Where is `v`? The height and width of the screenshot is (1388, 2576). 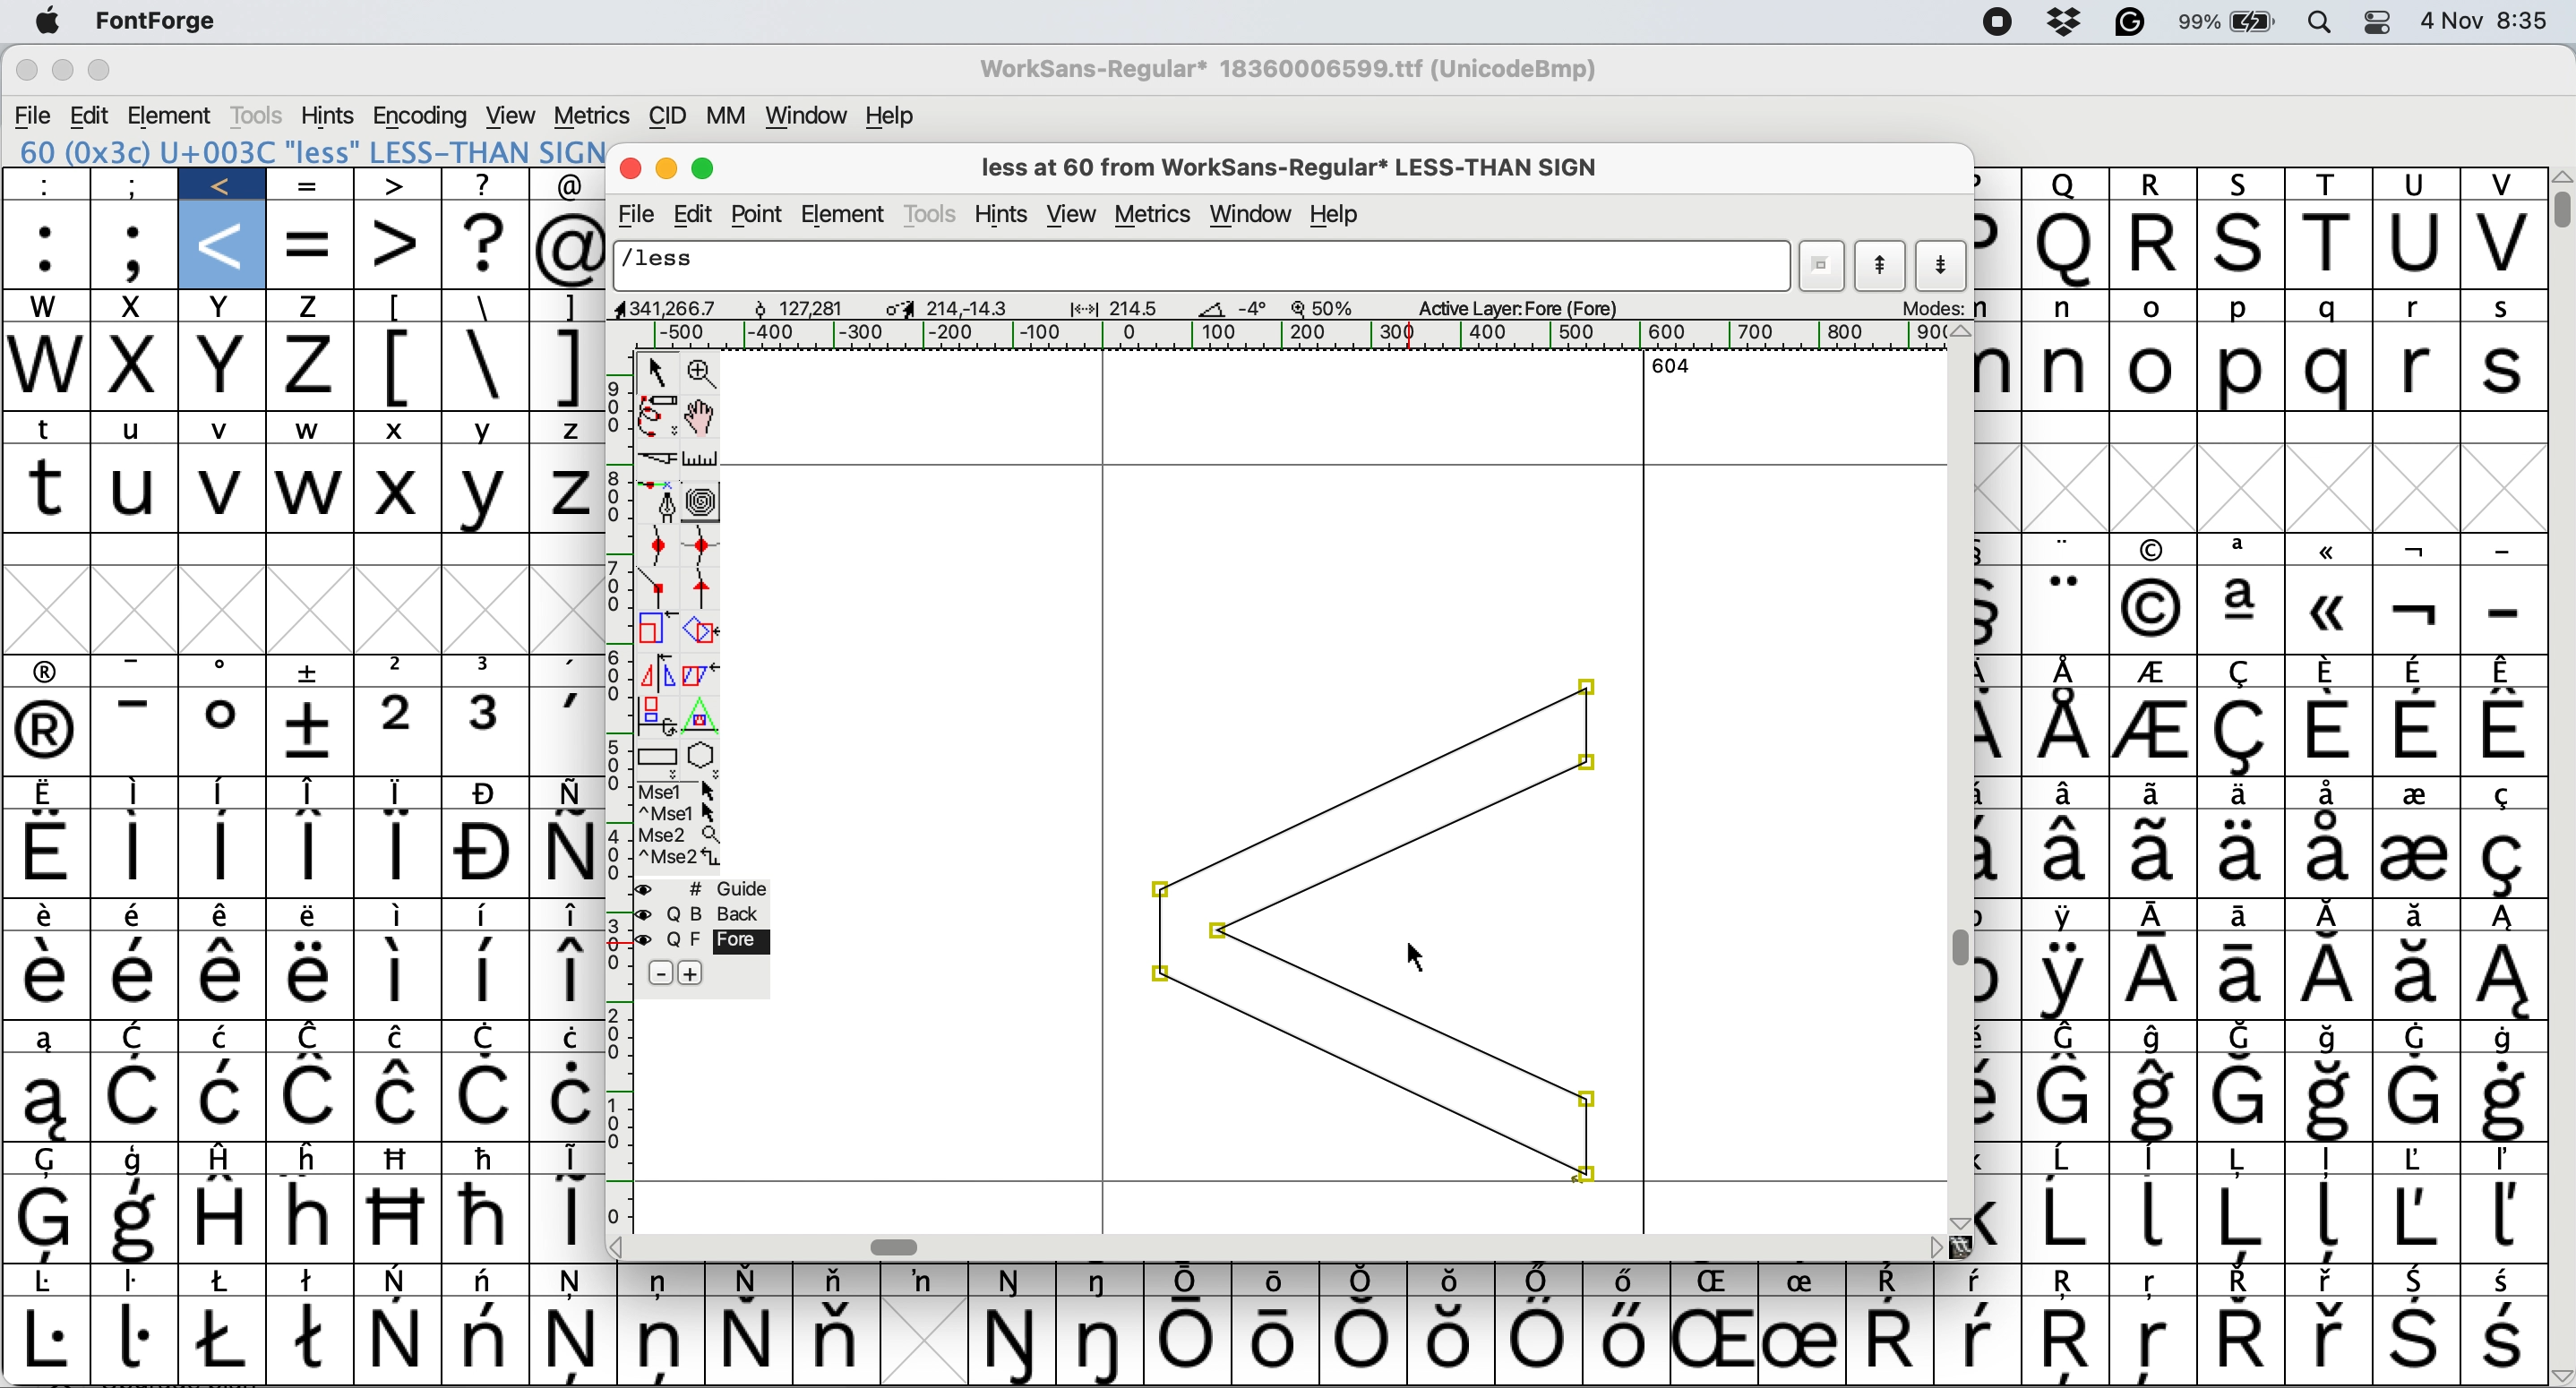 v is located at coordinates (2499, 244).